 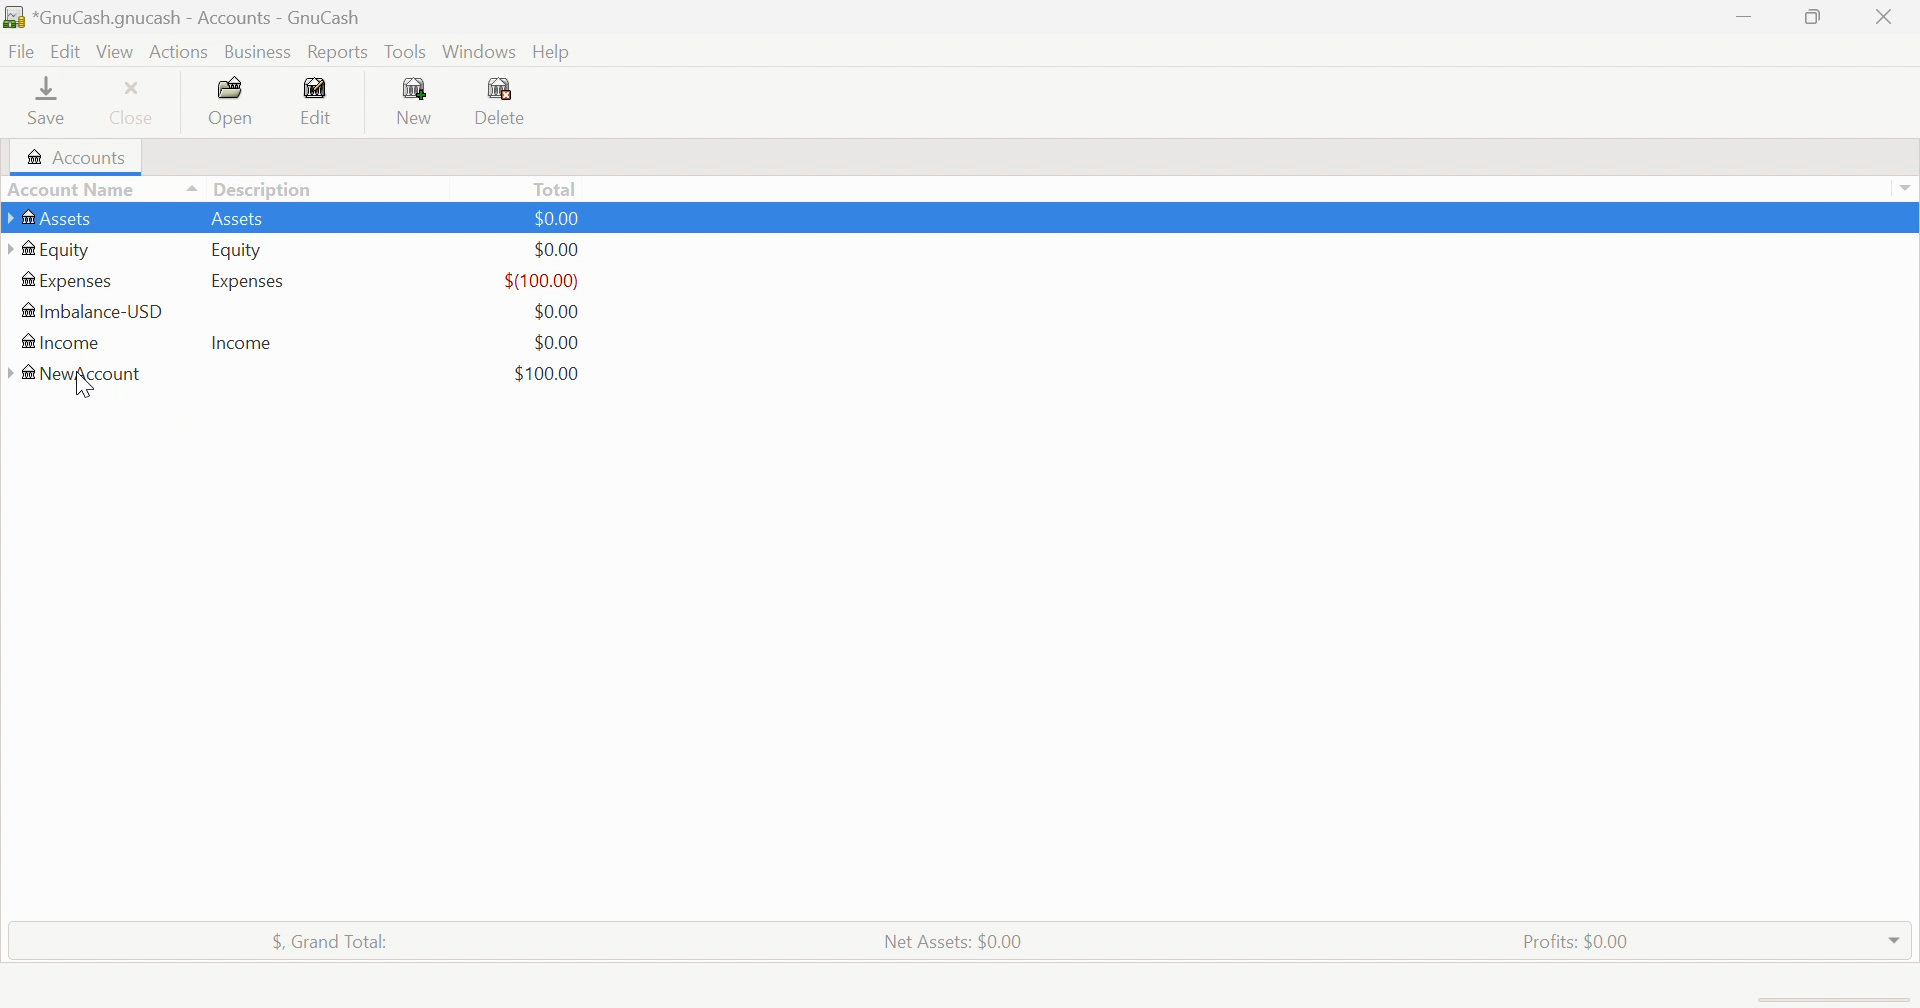 I want to click on Equity, so click(x=49, y=249).